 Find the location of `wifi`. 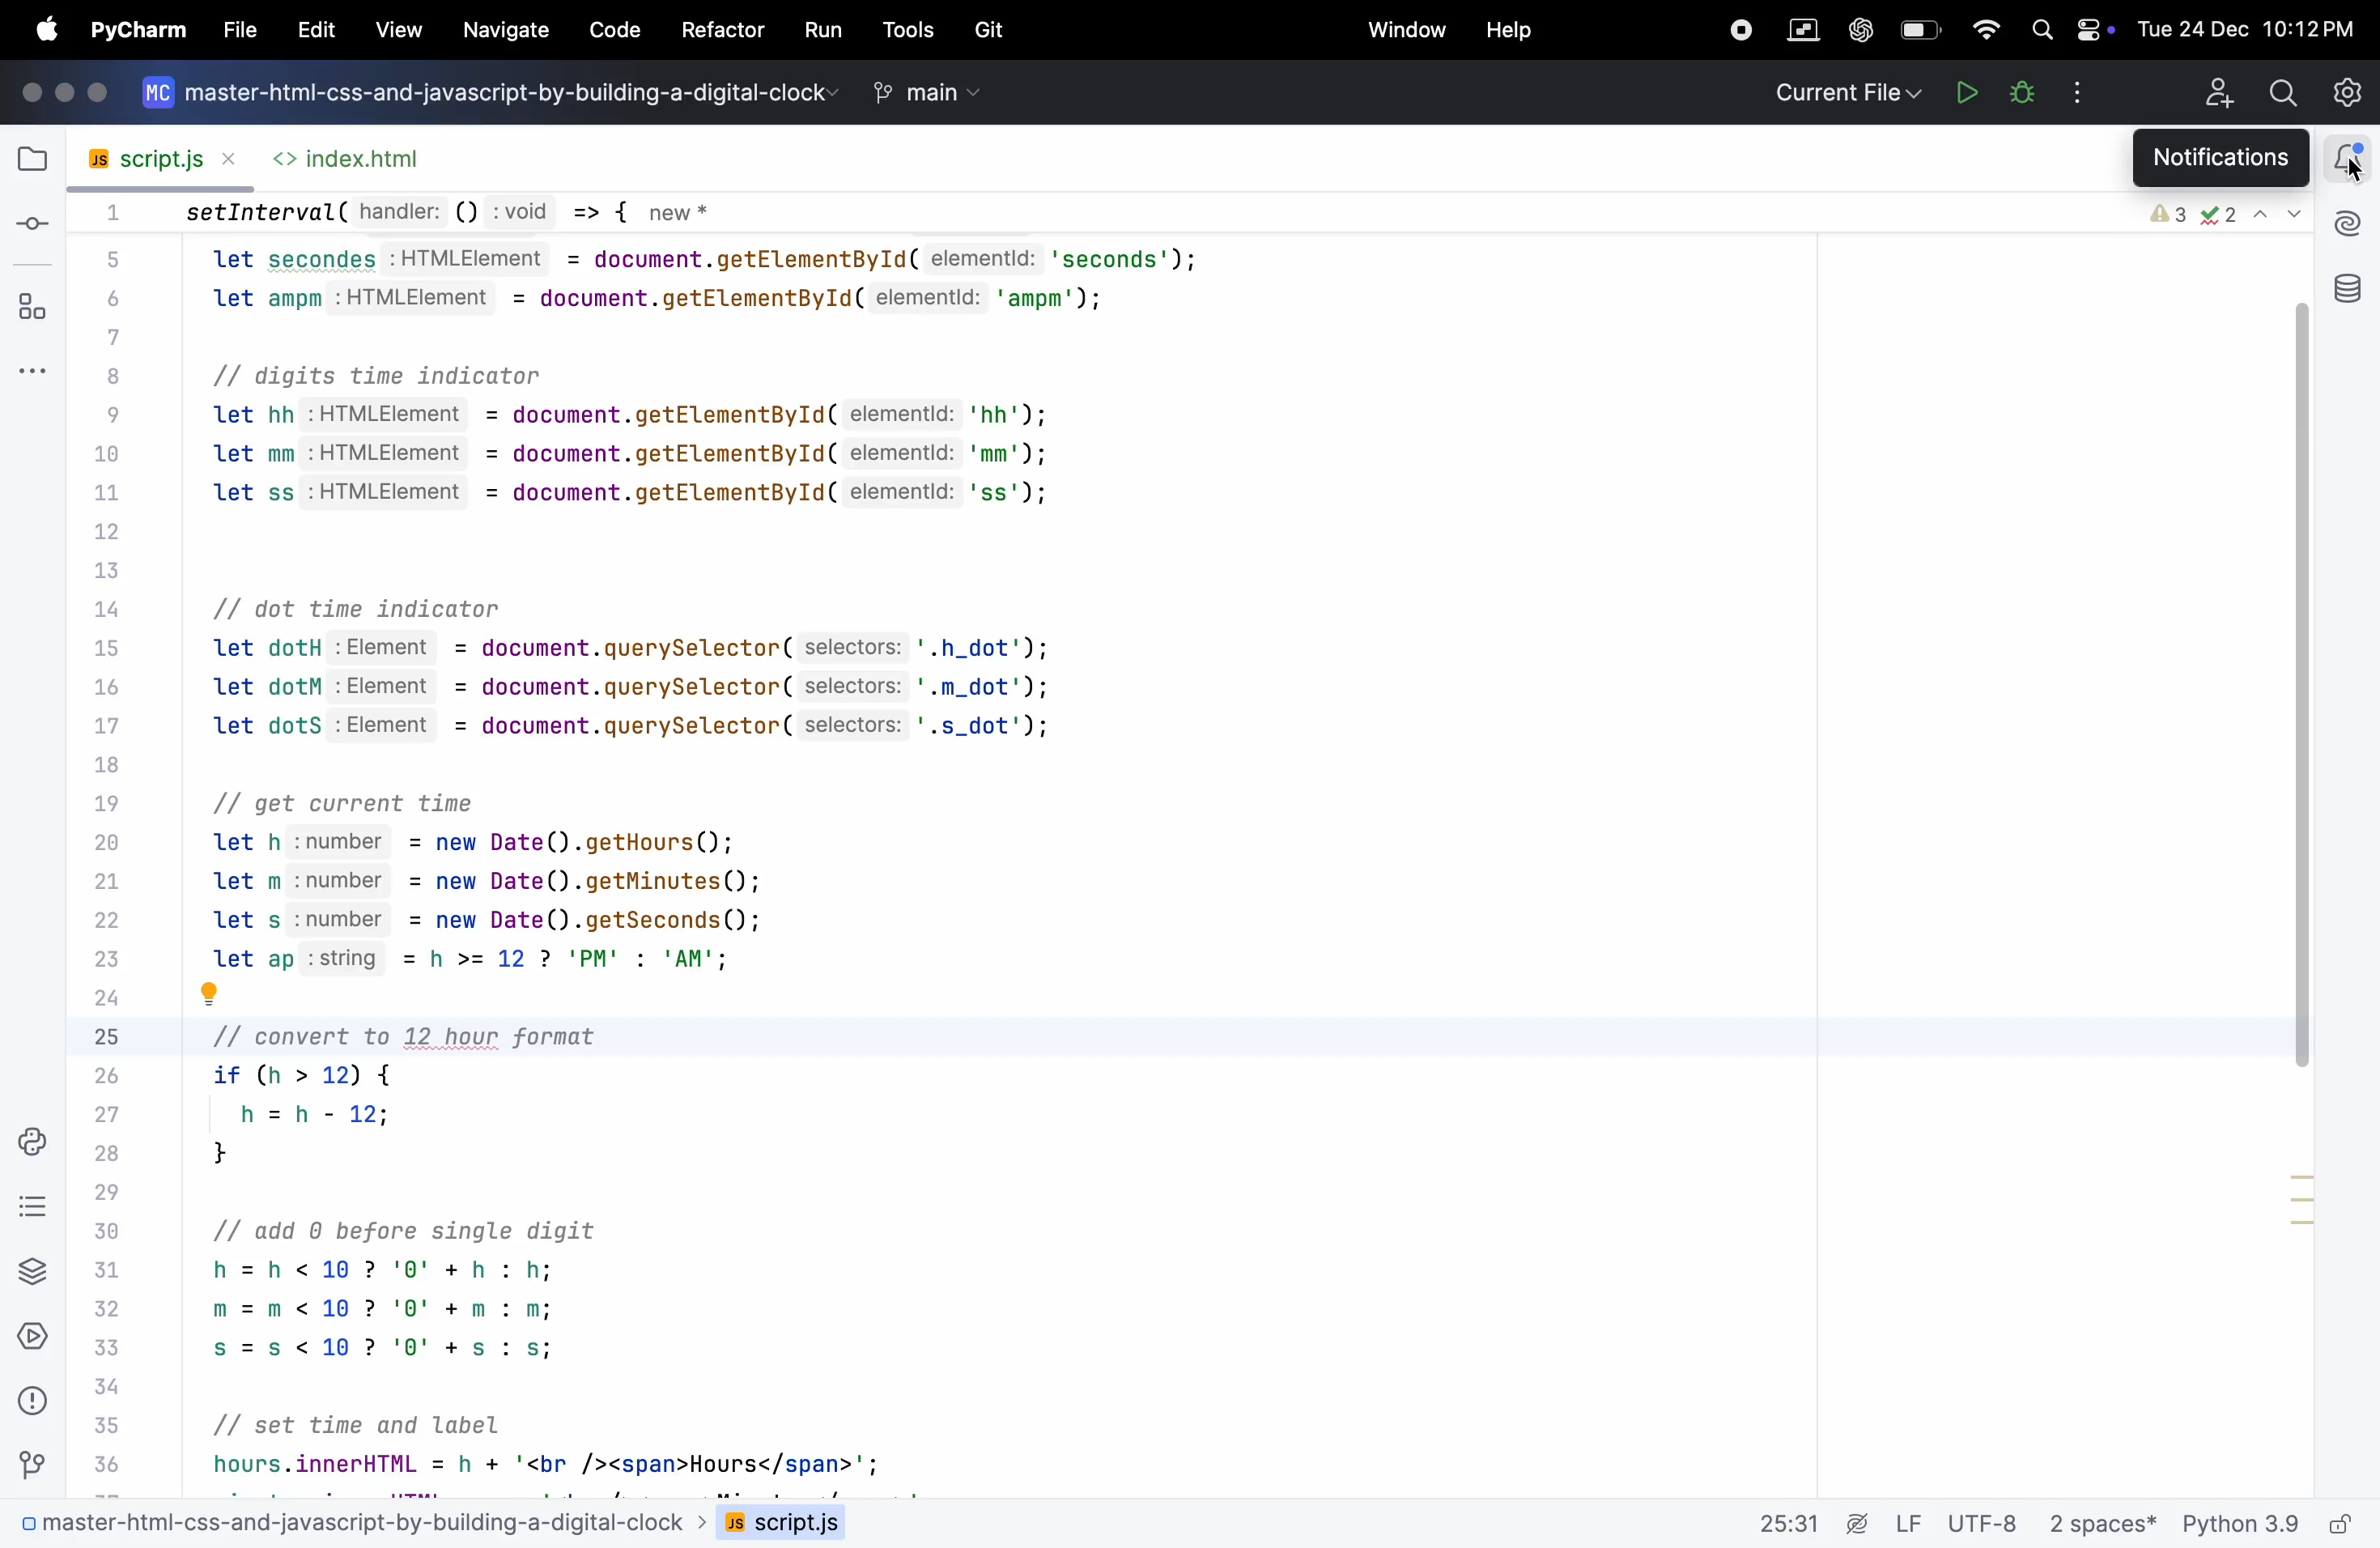

wifi is located at coordinates (1982, 28).